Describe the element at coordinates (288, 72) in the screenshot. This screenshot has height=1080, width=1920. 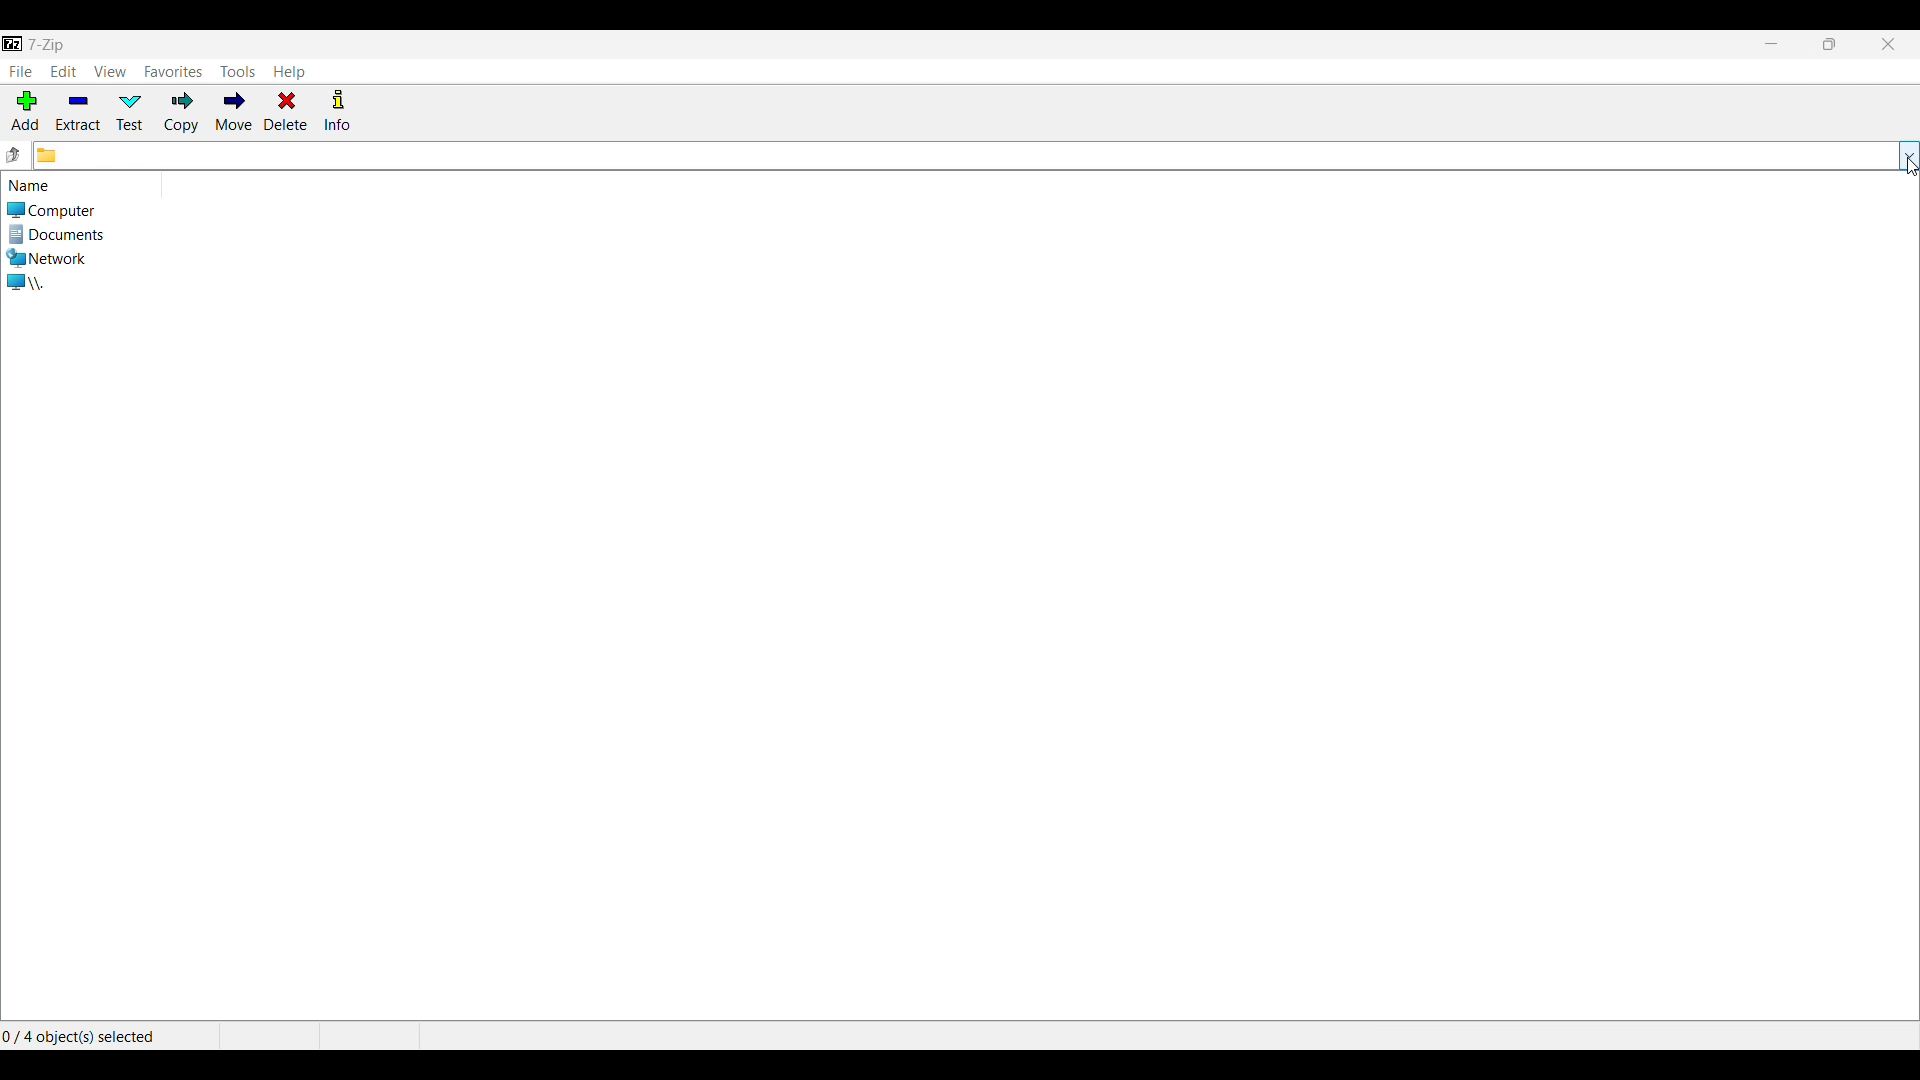
I see `Help menu` at that location.